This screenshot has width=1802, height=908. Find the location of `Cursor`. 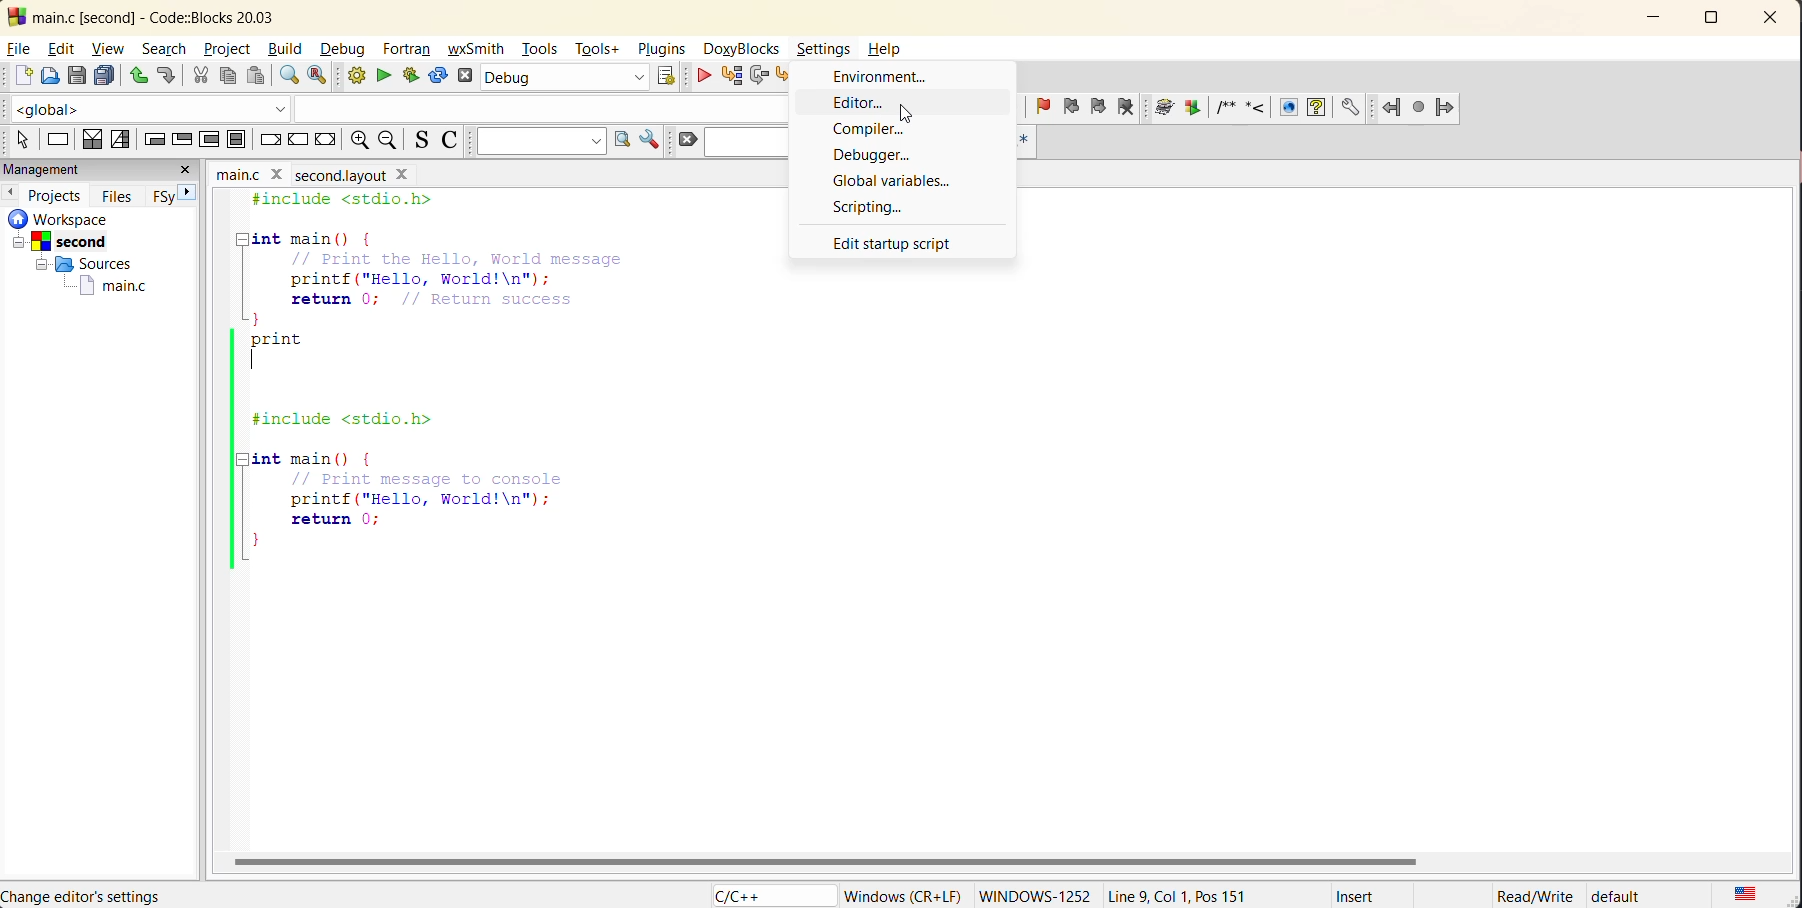

Cursor is located at coordinates (907, 102).